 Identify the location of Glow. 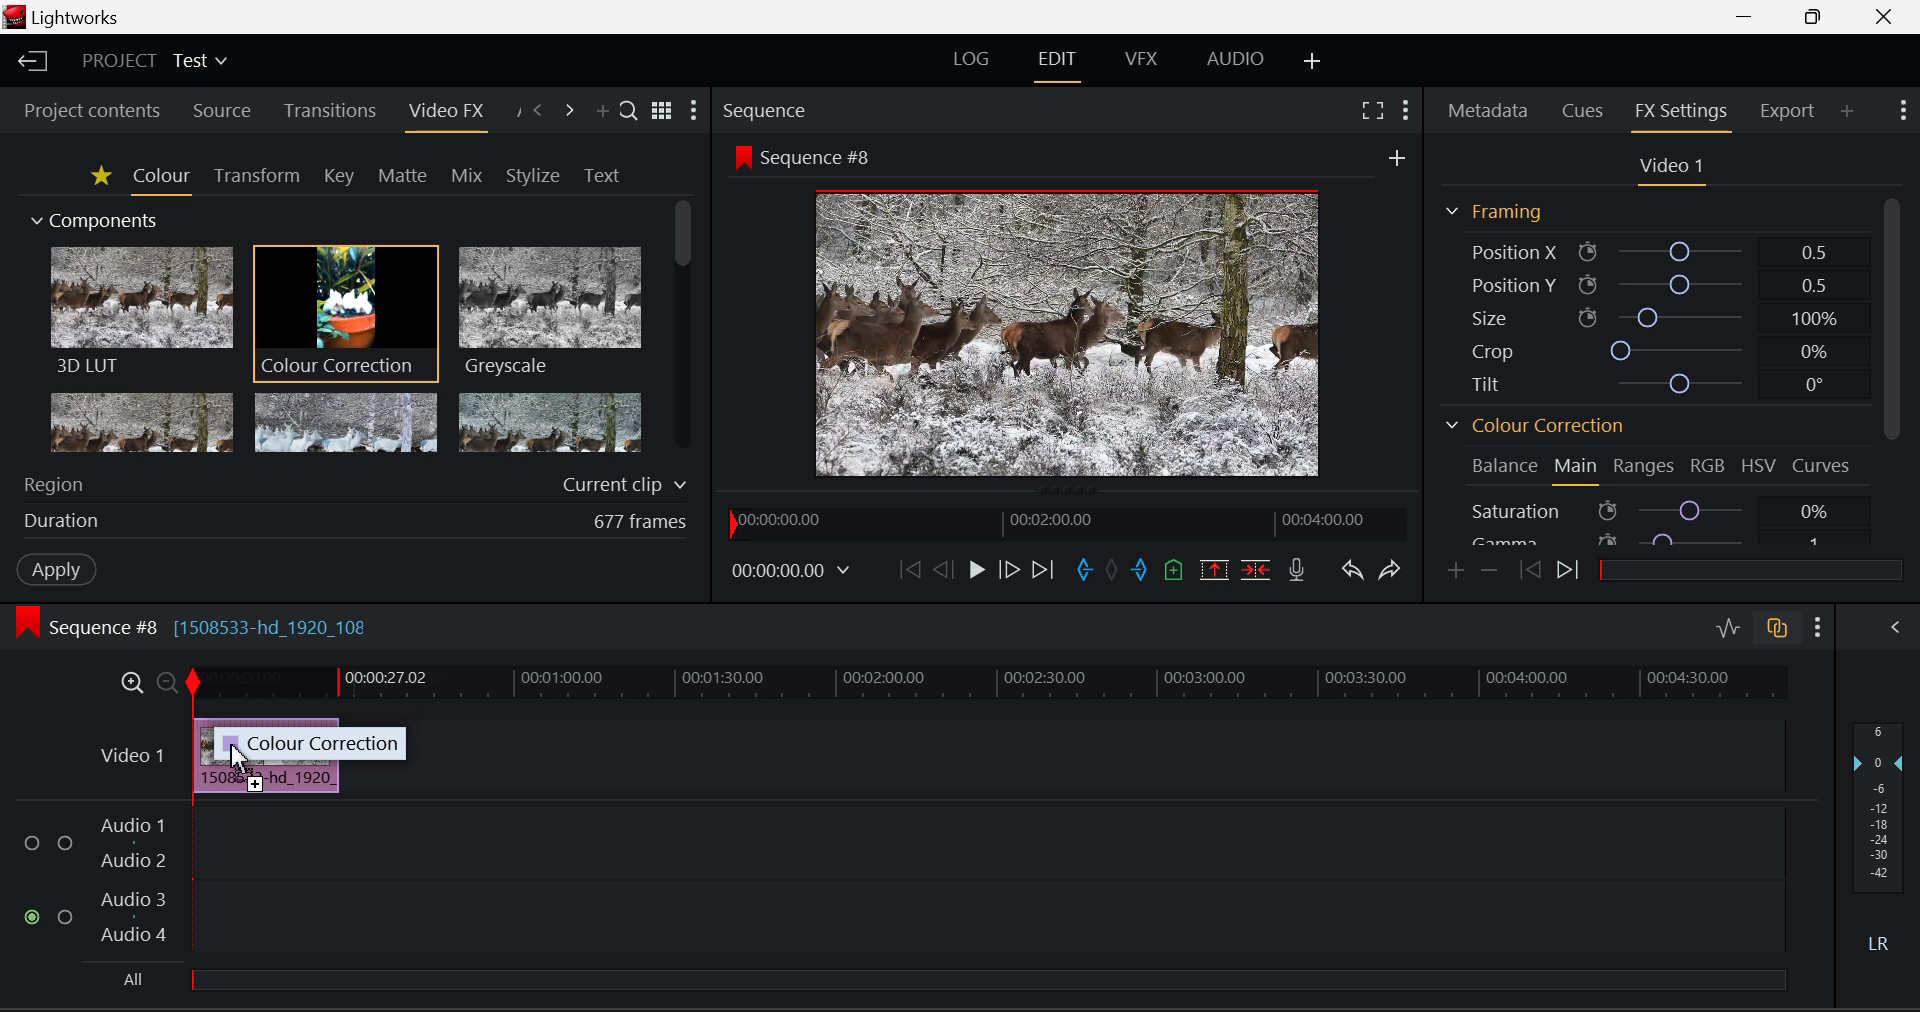
(143, 422).